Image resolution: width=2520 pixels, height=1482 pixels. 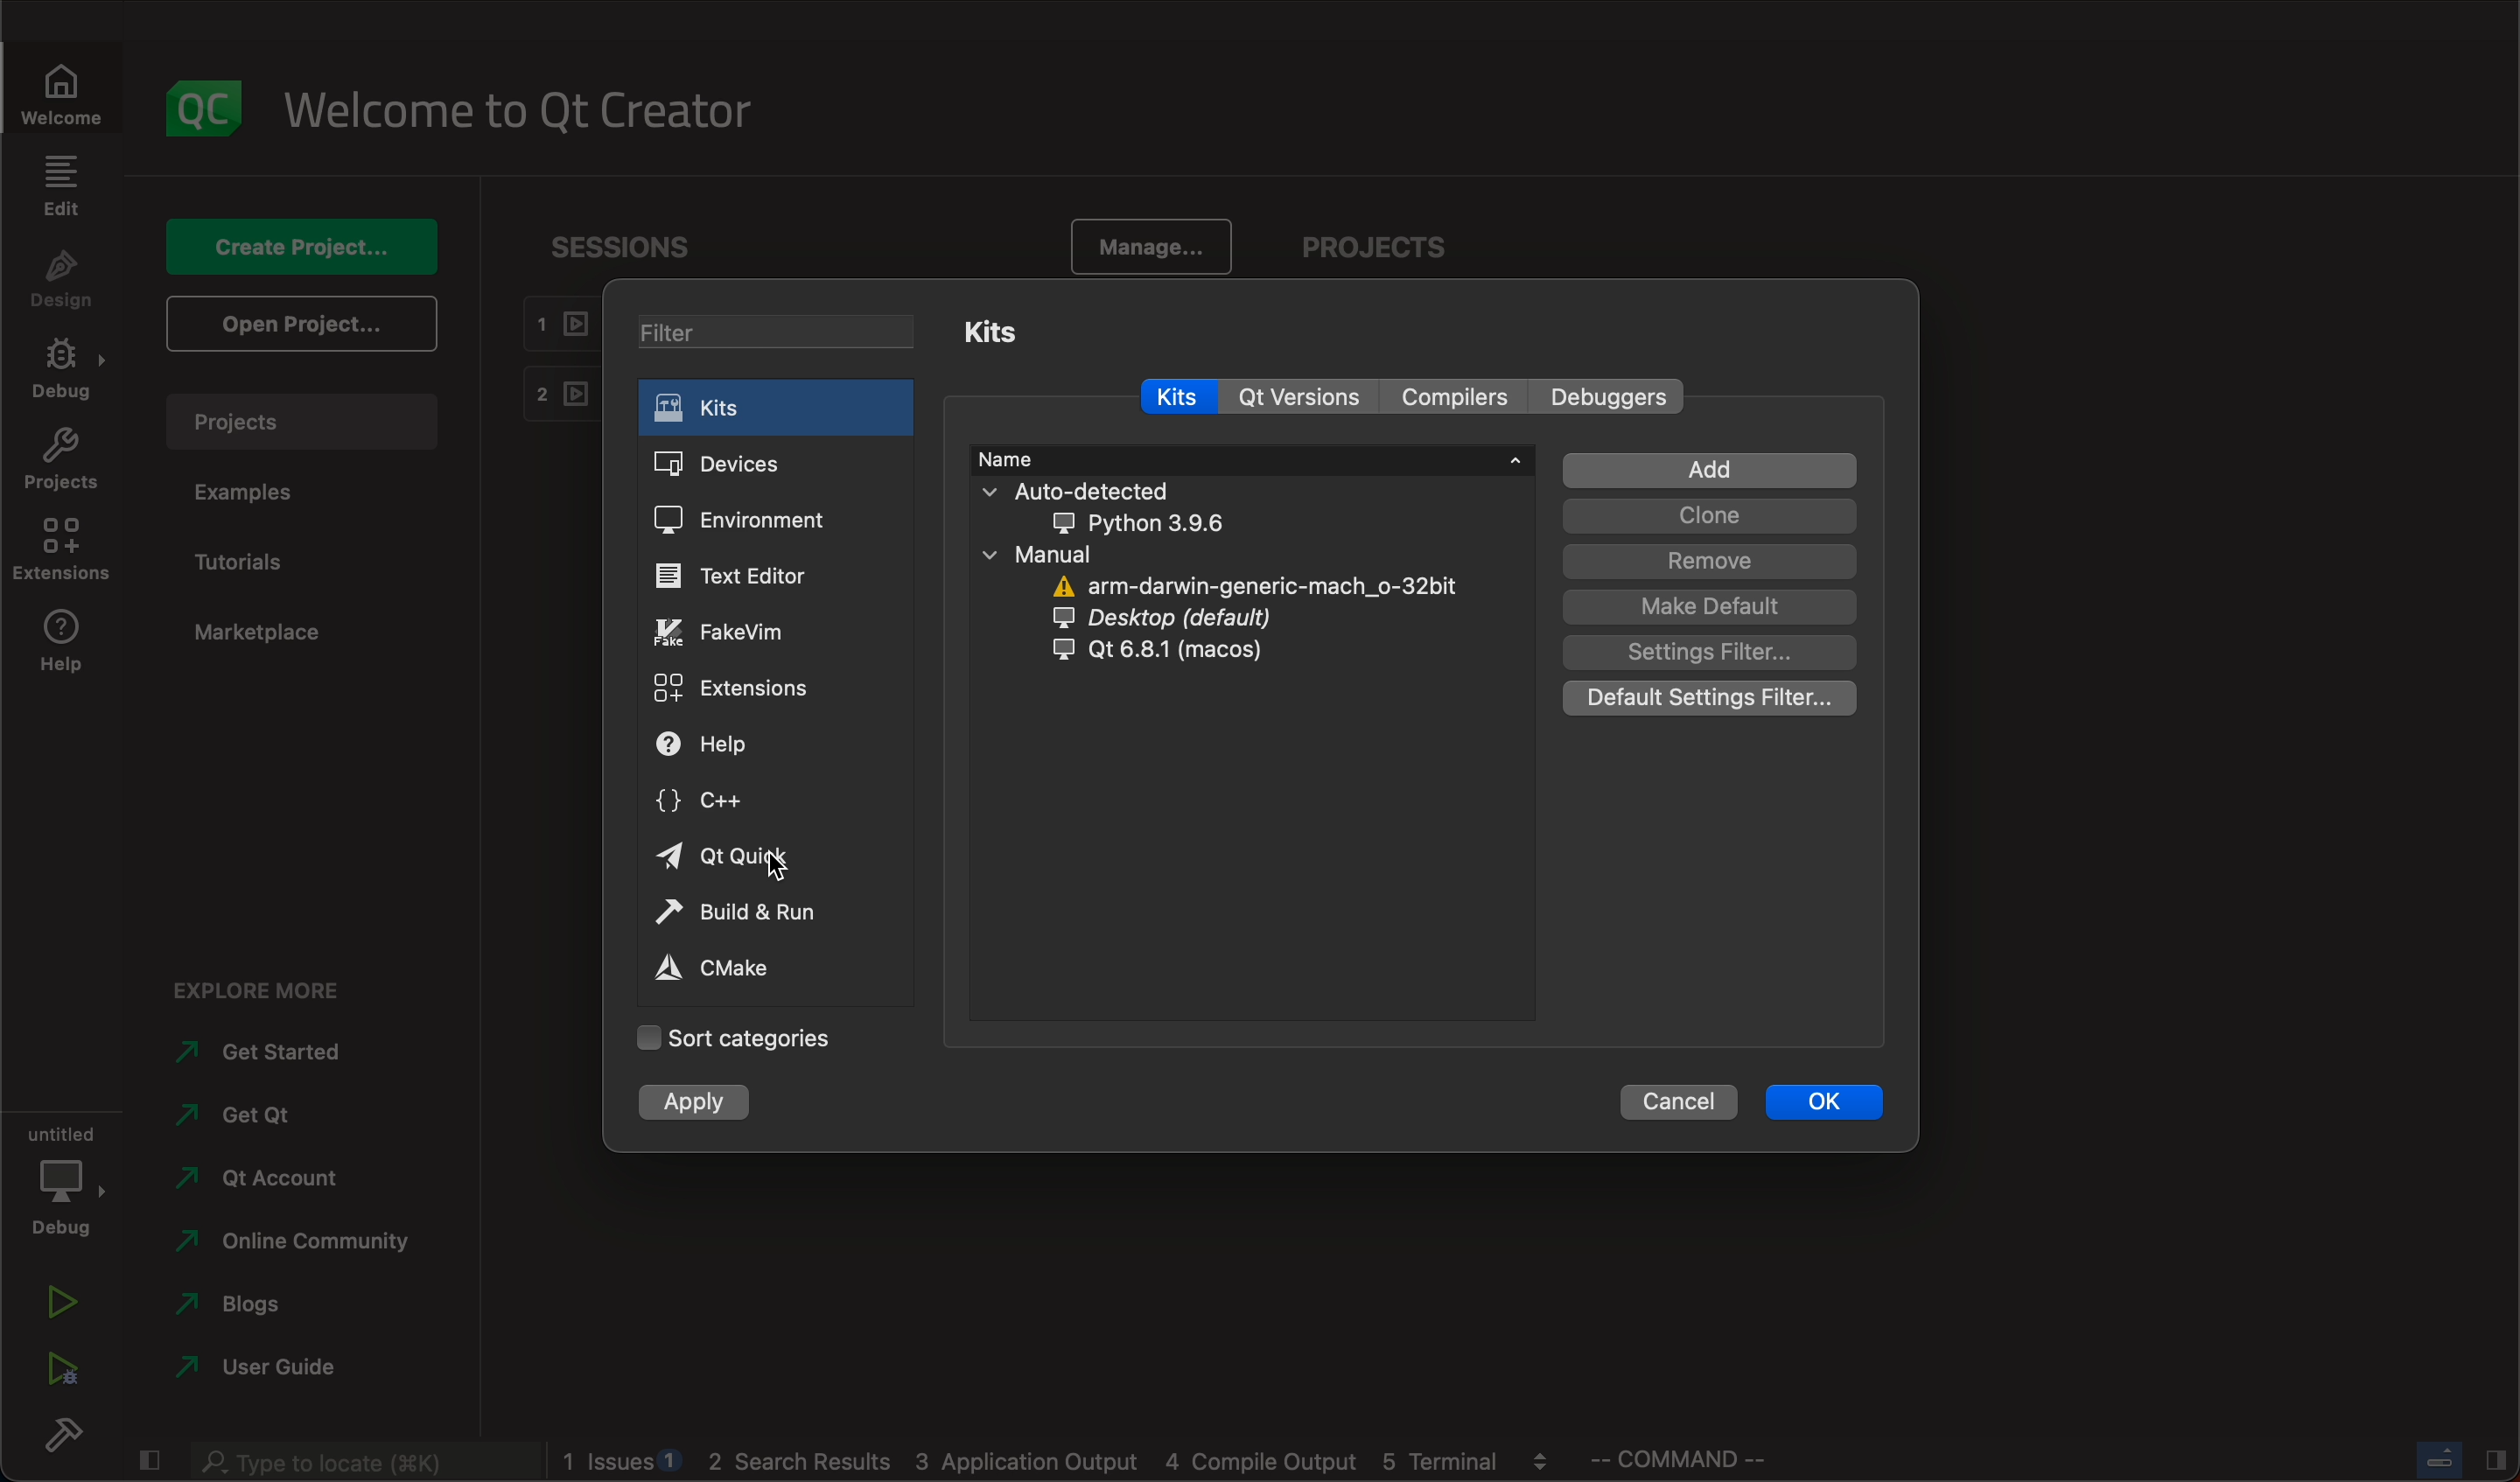 What do you see at coordinates (1705, 561) in the screenshot?
I see `remove` at bounding box center [1705, 561].